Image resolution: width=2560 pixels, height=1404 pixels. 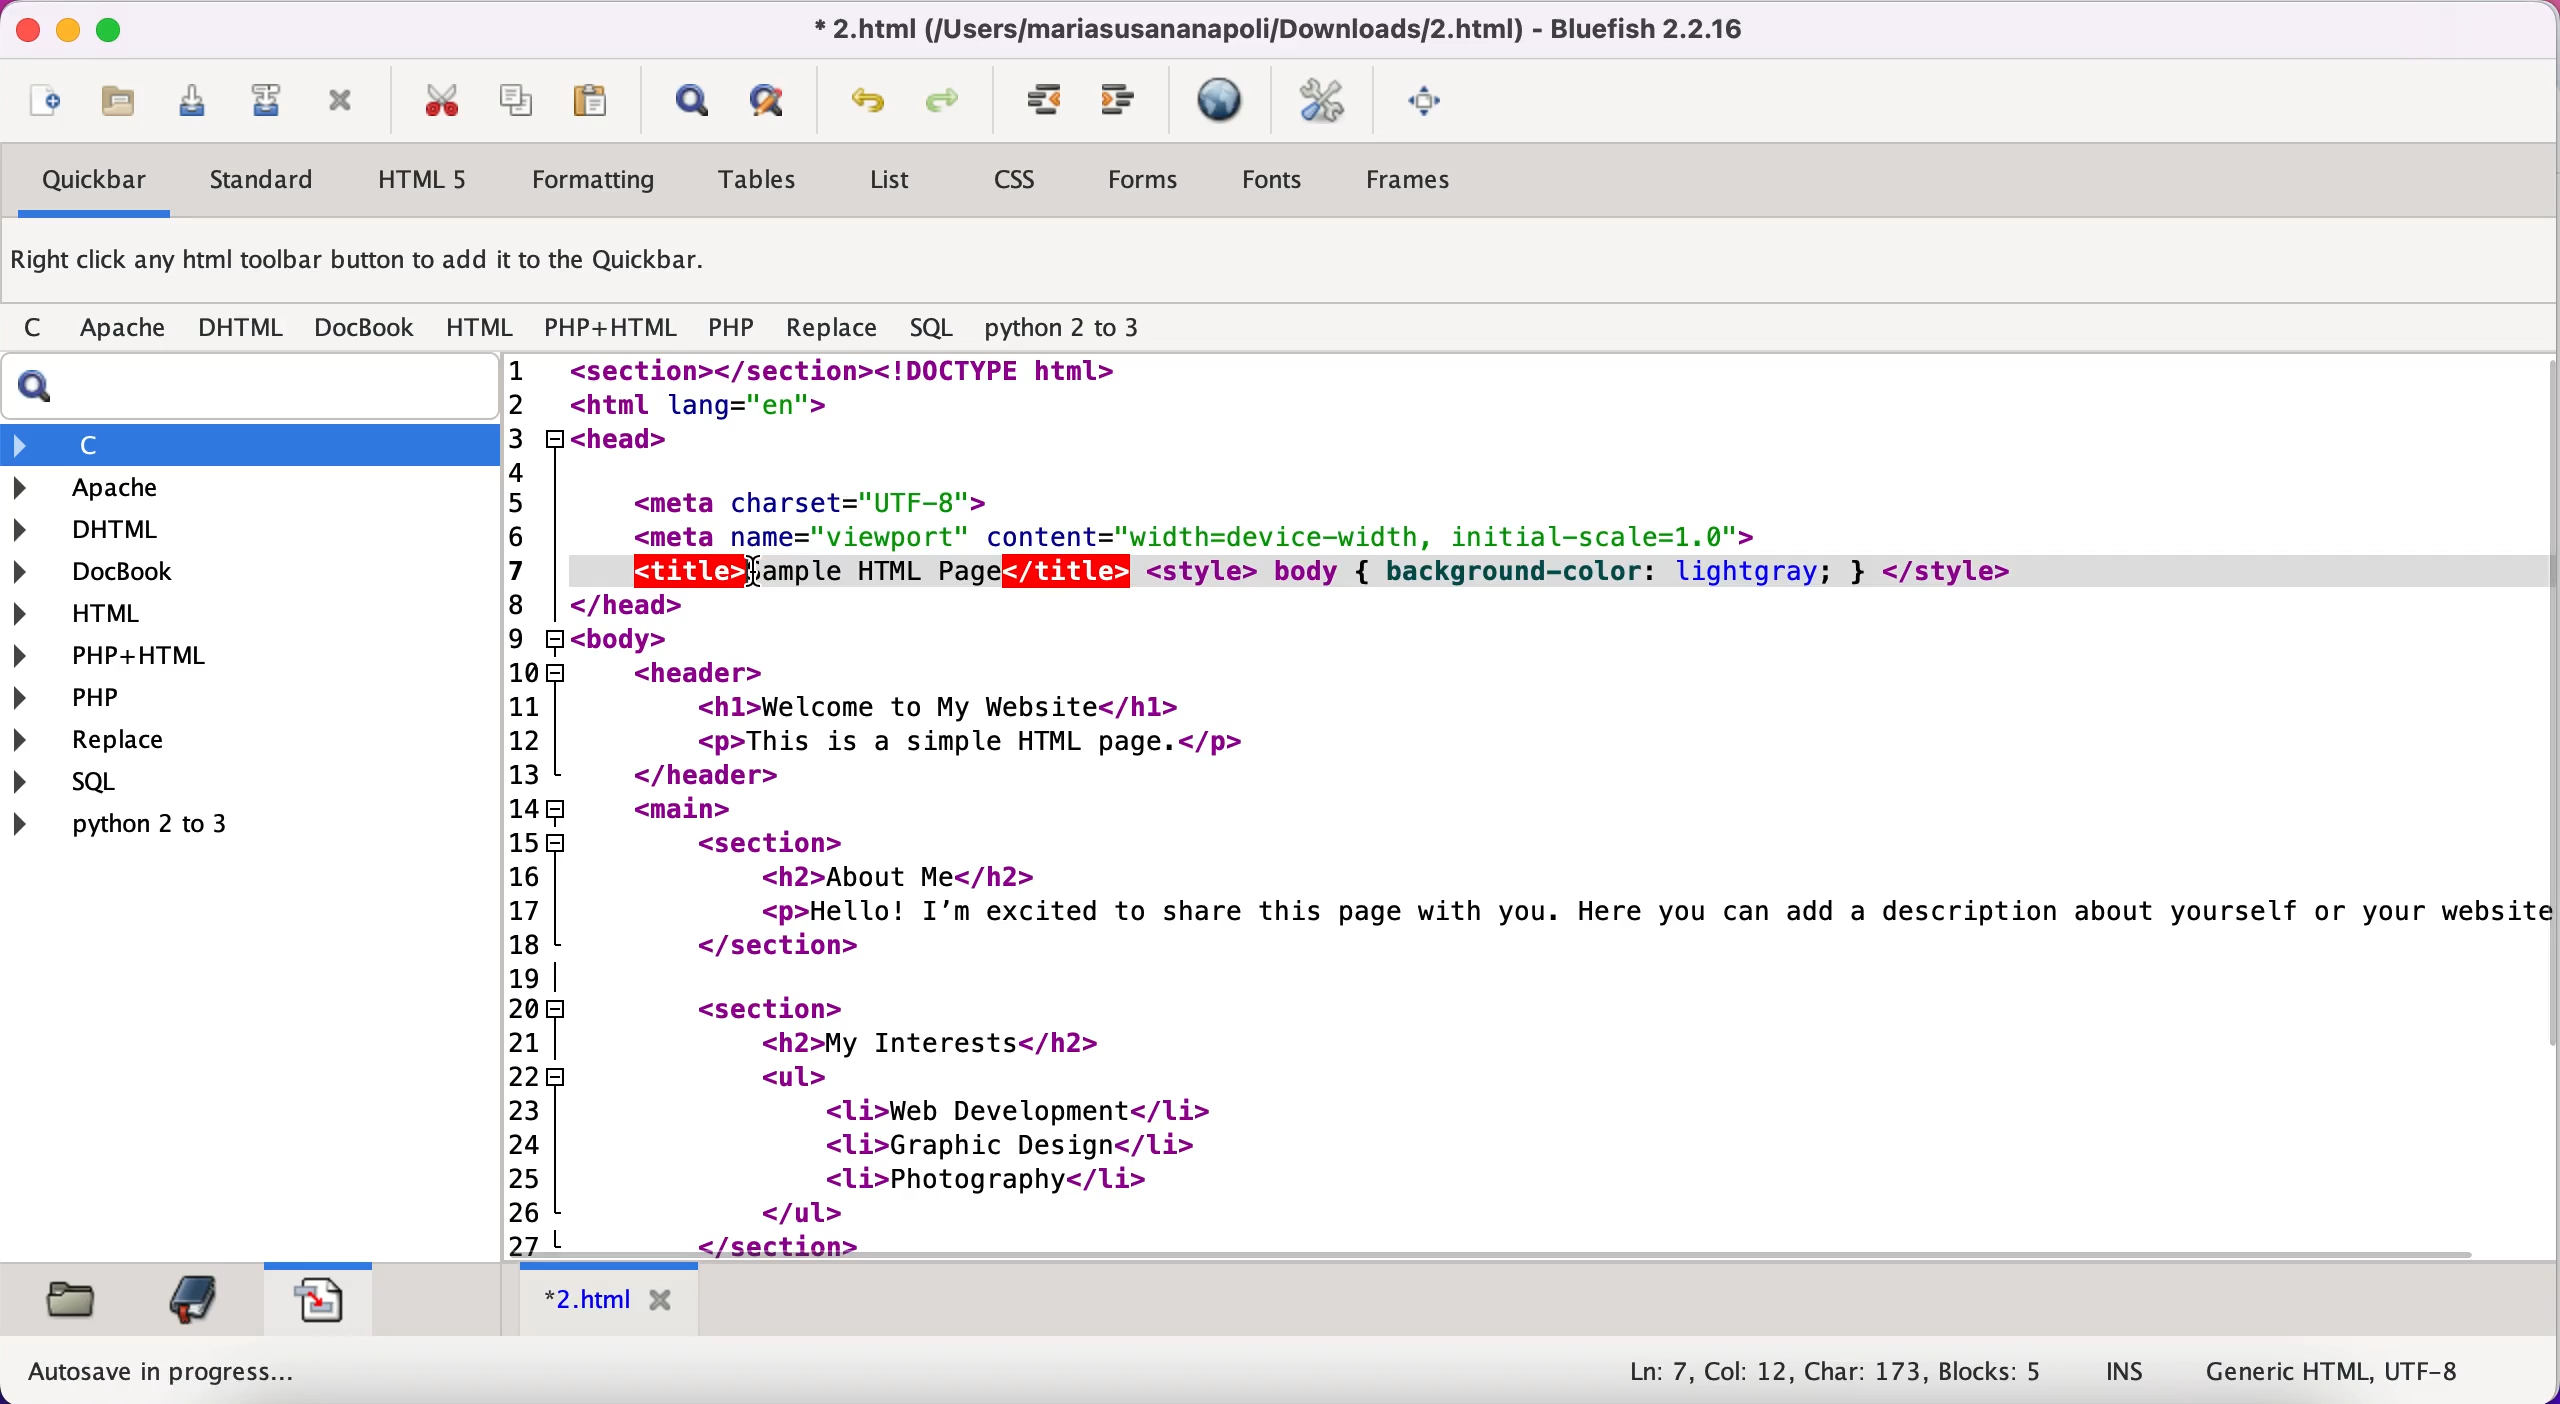 I want to click on generic html, utf-8, so click(x=2352, y=1369).